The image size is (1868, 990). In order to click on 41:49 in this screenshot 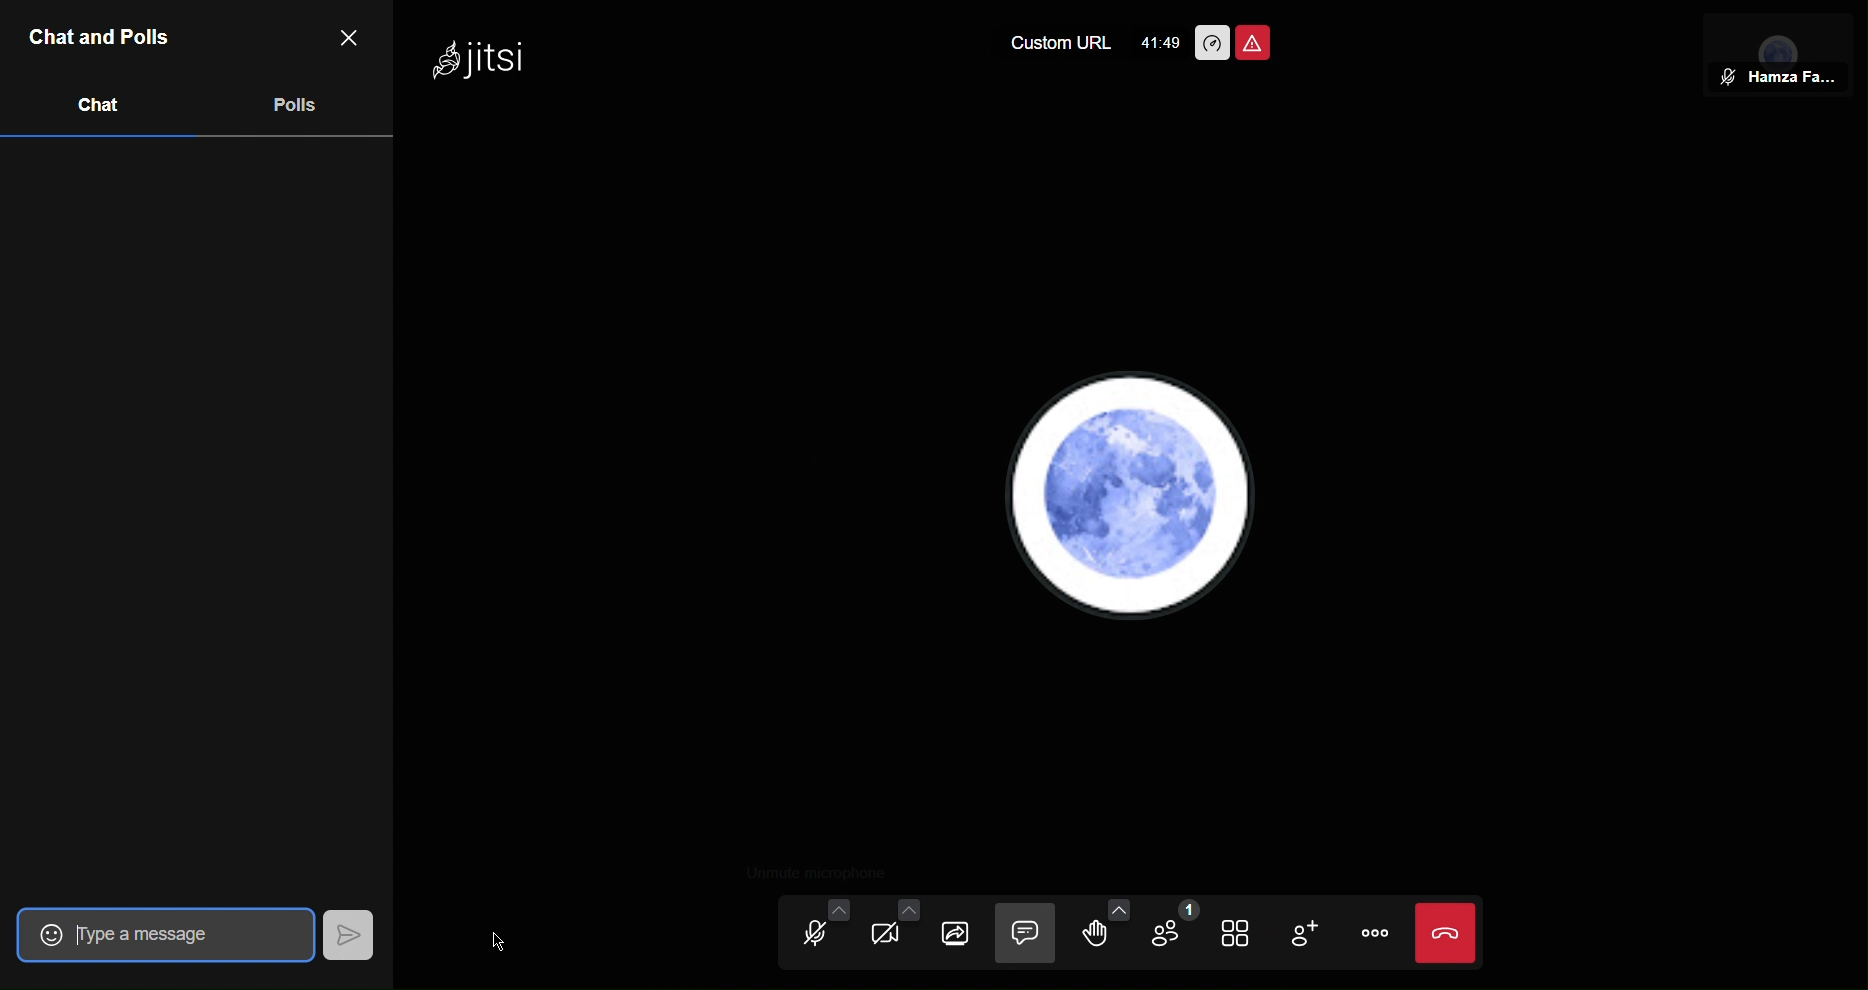, I will do `click(1156, 43)`.